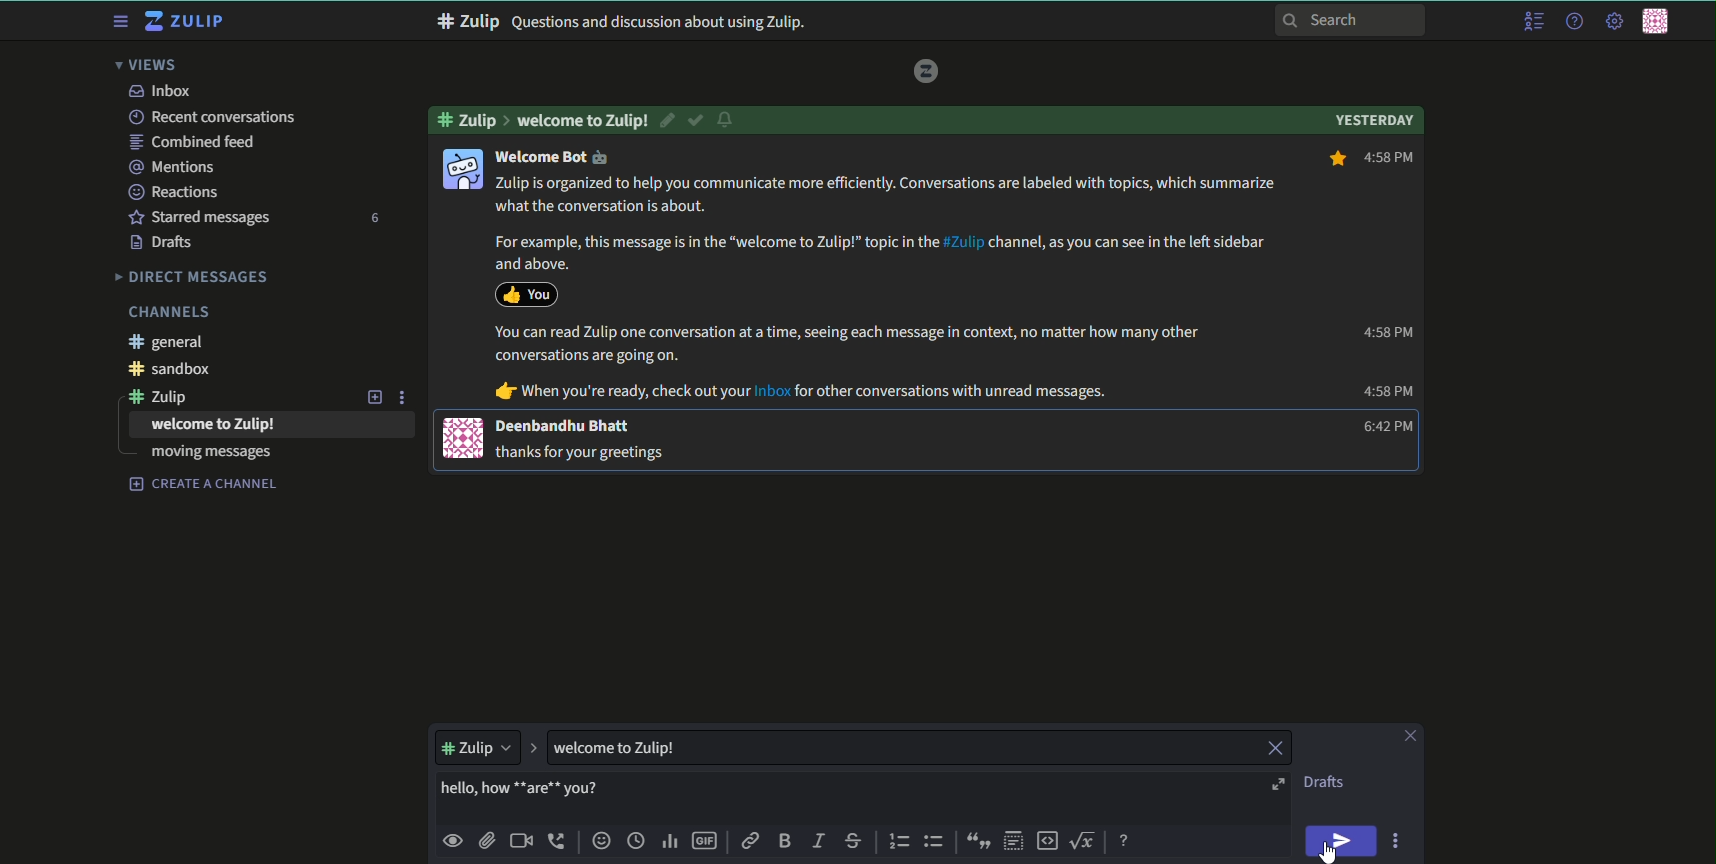 The width and height of the screenshot is (1716, 864). What do you see at coordinates (474, 745) in the screenshot?
I see `dropdown` at bounding box center [474, 745].